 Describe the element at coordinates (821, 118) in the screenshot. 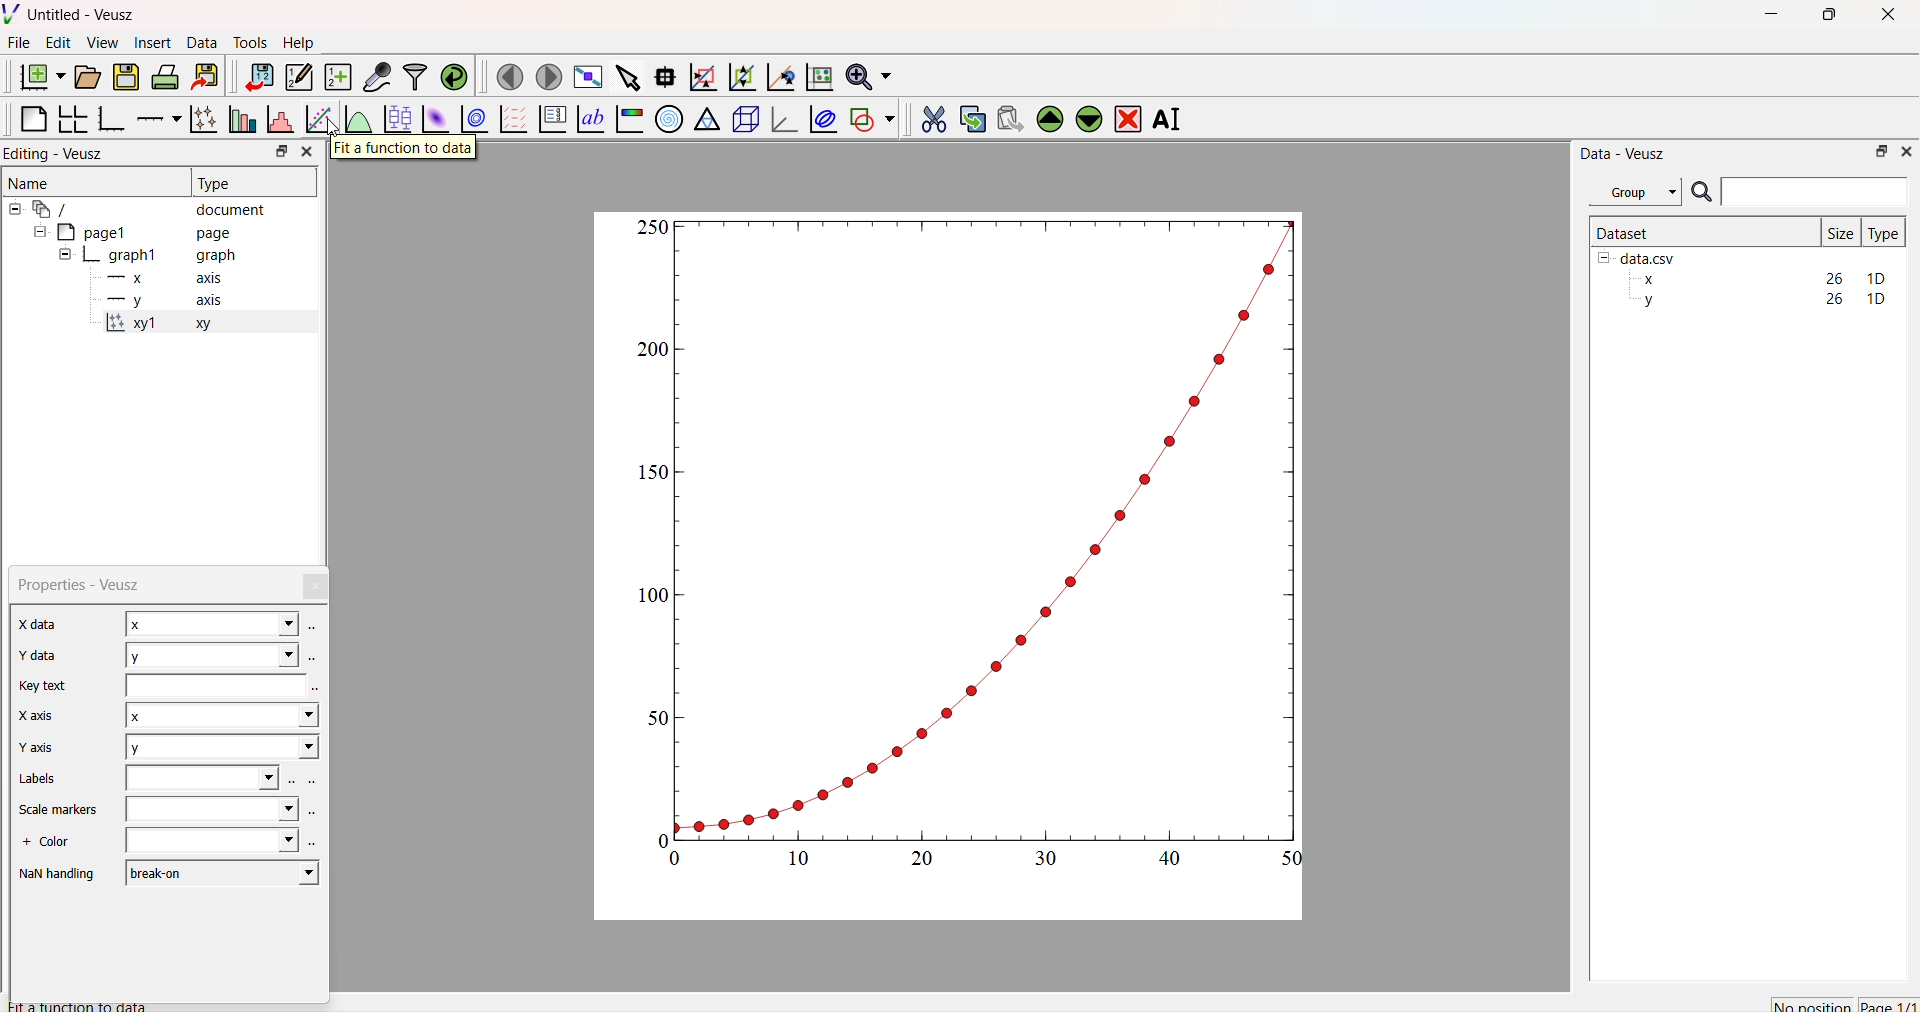

I see `Plot covariance ellipses` at that location.